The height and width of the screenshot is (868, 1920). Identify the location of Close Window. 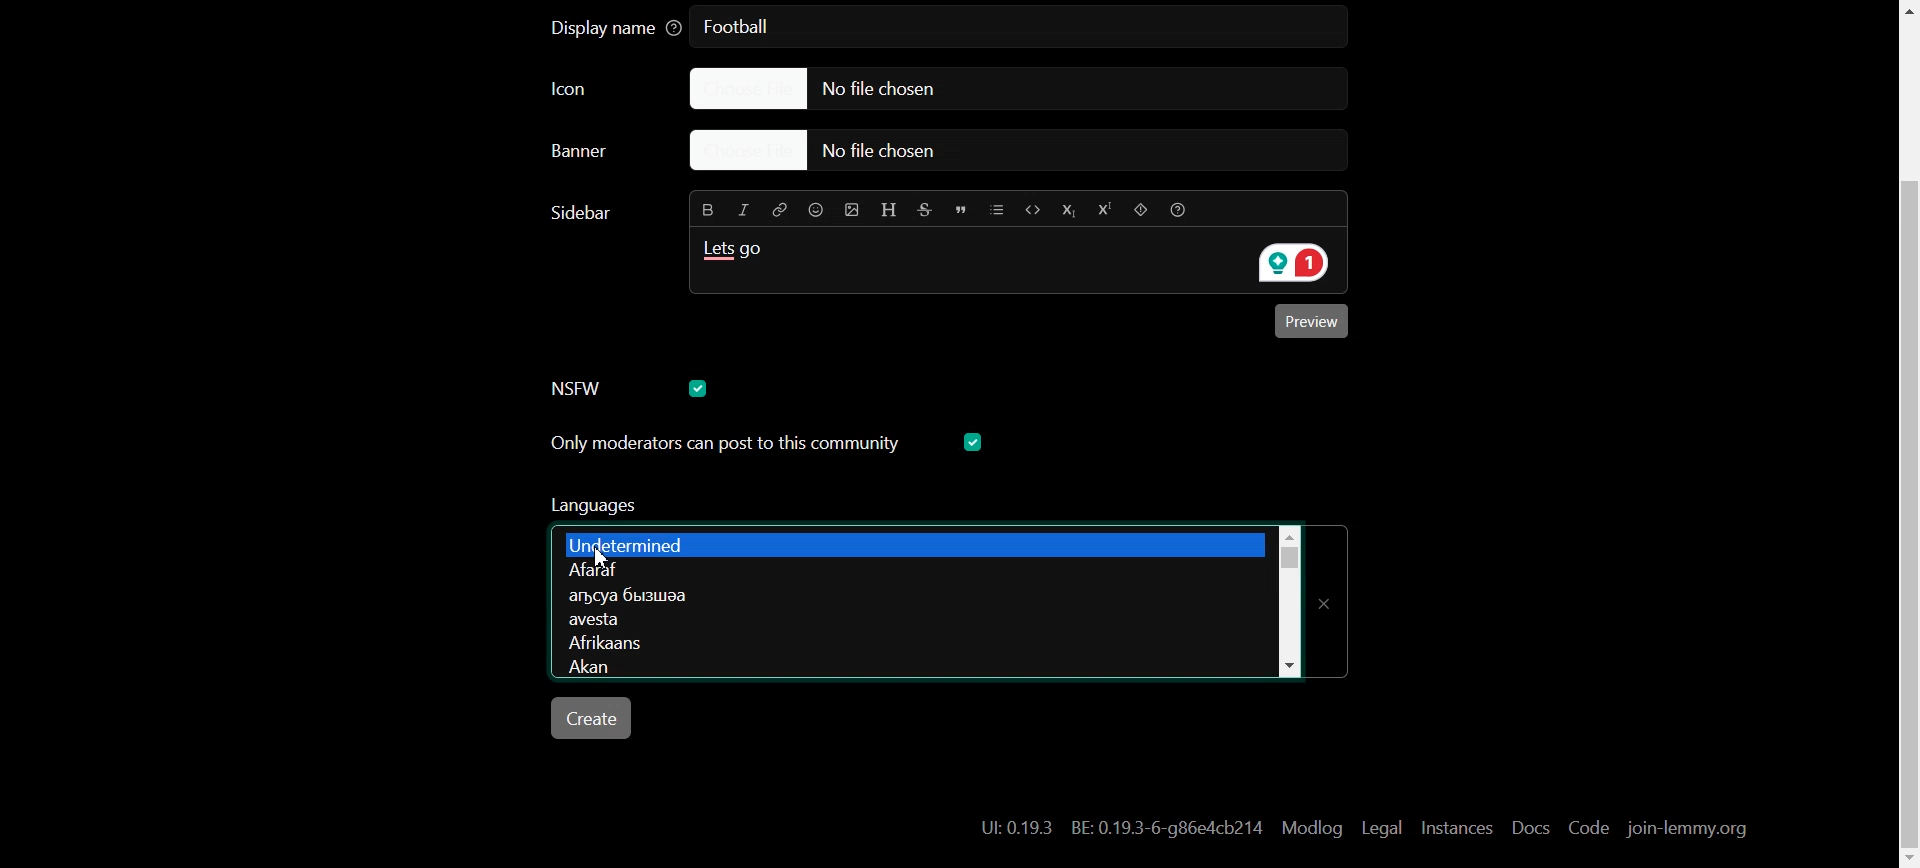
(1331, 595).